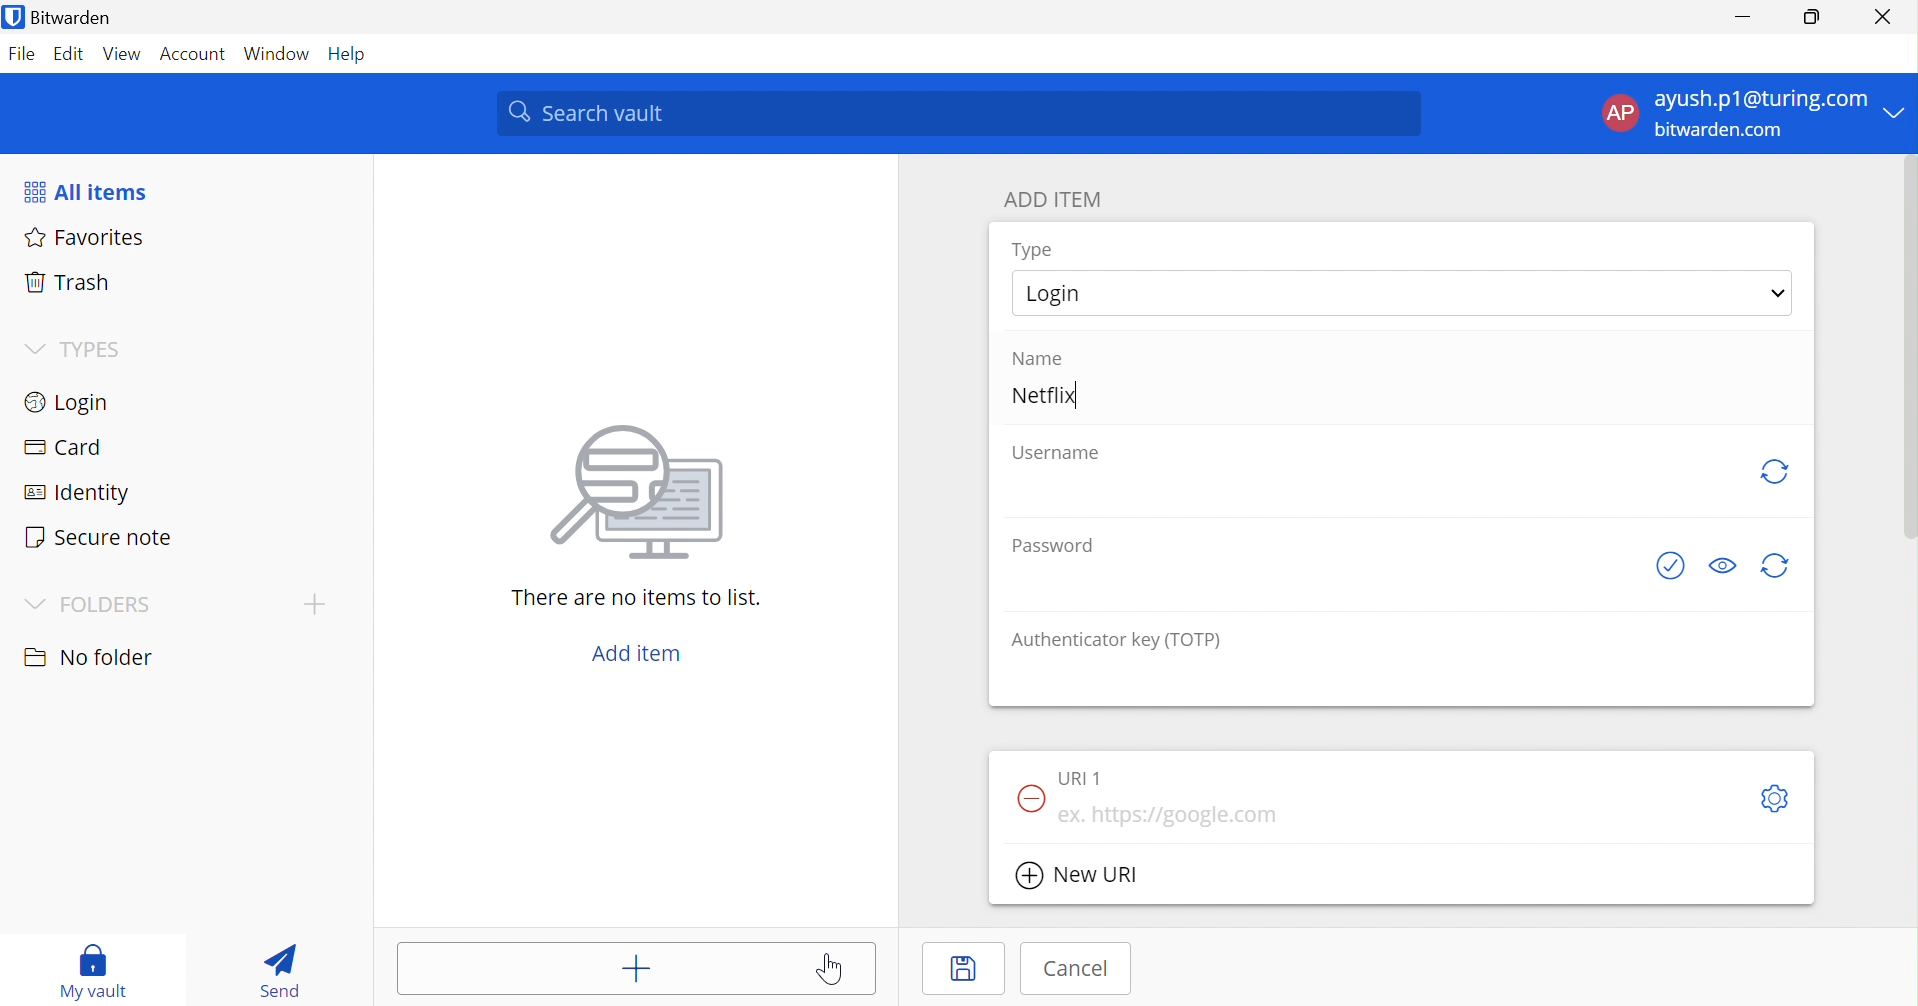 The height and width of the screenshot is (1006, 1918). What do you see at coordinates (85, 606) in the screenshot?
I see `FOLDERS` at bounding box center [85, 606].